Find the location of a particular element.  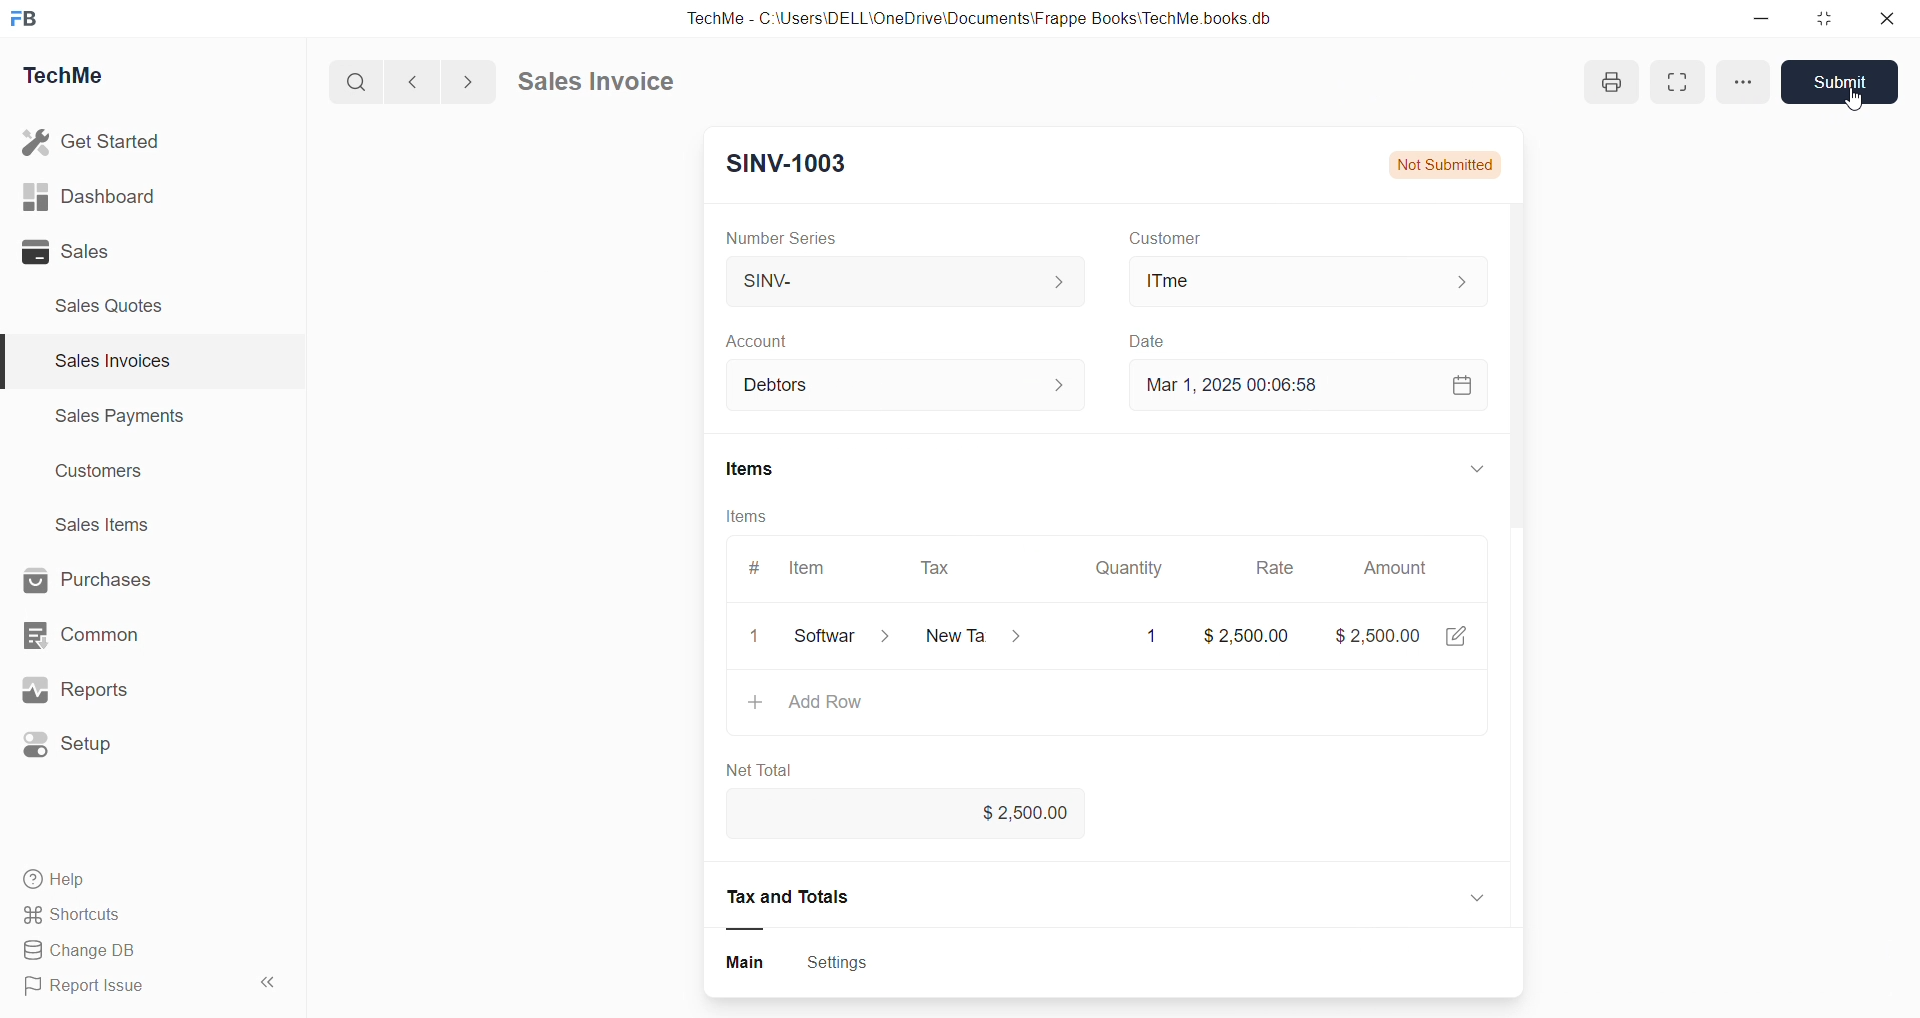

Sales Quotes is located at coordinates (117, 305).